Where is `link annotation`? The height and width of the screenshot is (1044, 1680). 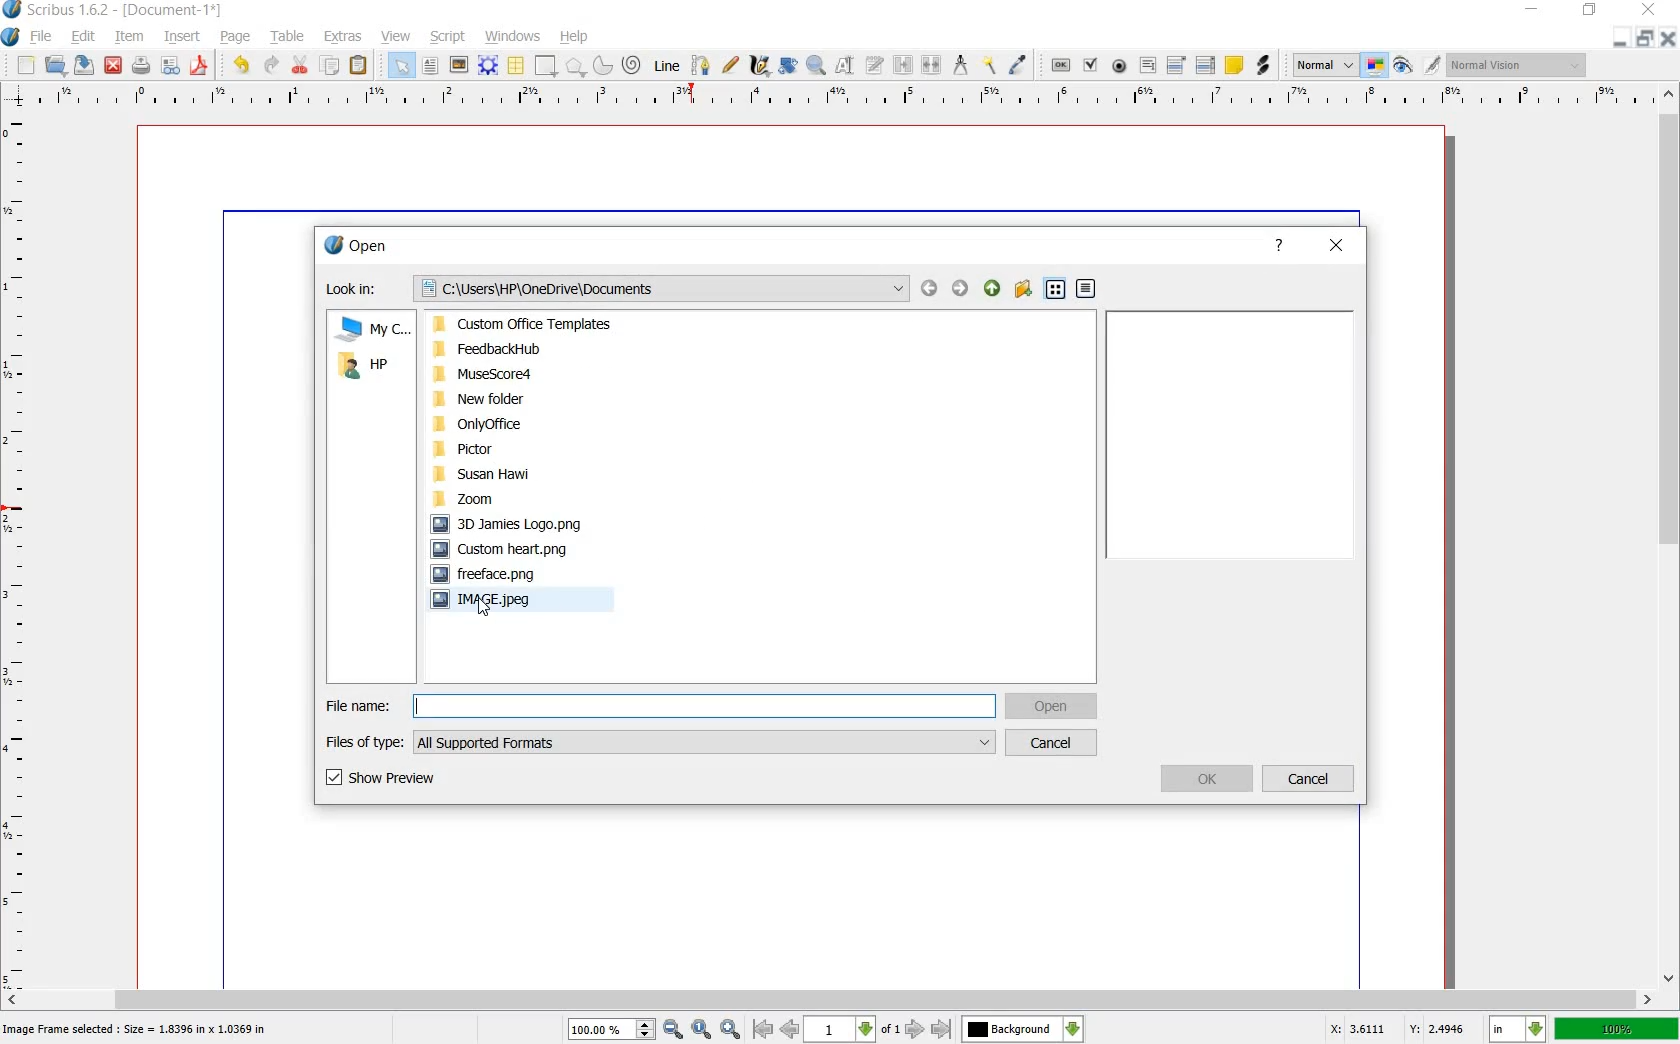
link annotation is located at coordinates (1264, 66).